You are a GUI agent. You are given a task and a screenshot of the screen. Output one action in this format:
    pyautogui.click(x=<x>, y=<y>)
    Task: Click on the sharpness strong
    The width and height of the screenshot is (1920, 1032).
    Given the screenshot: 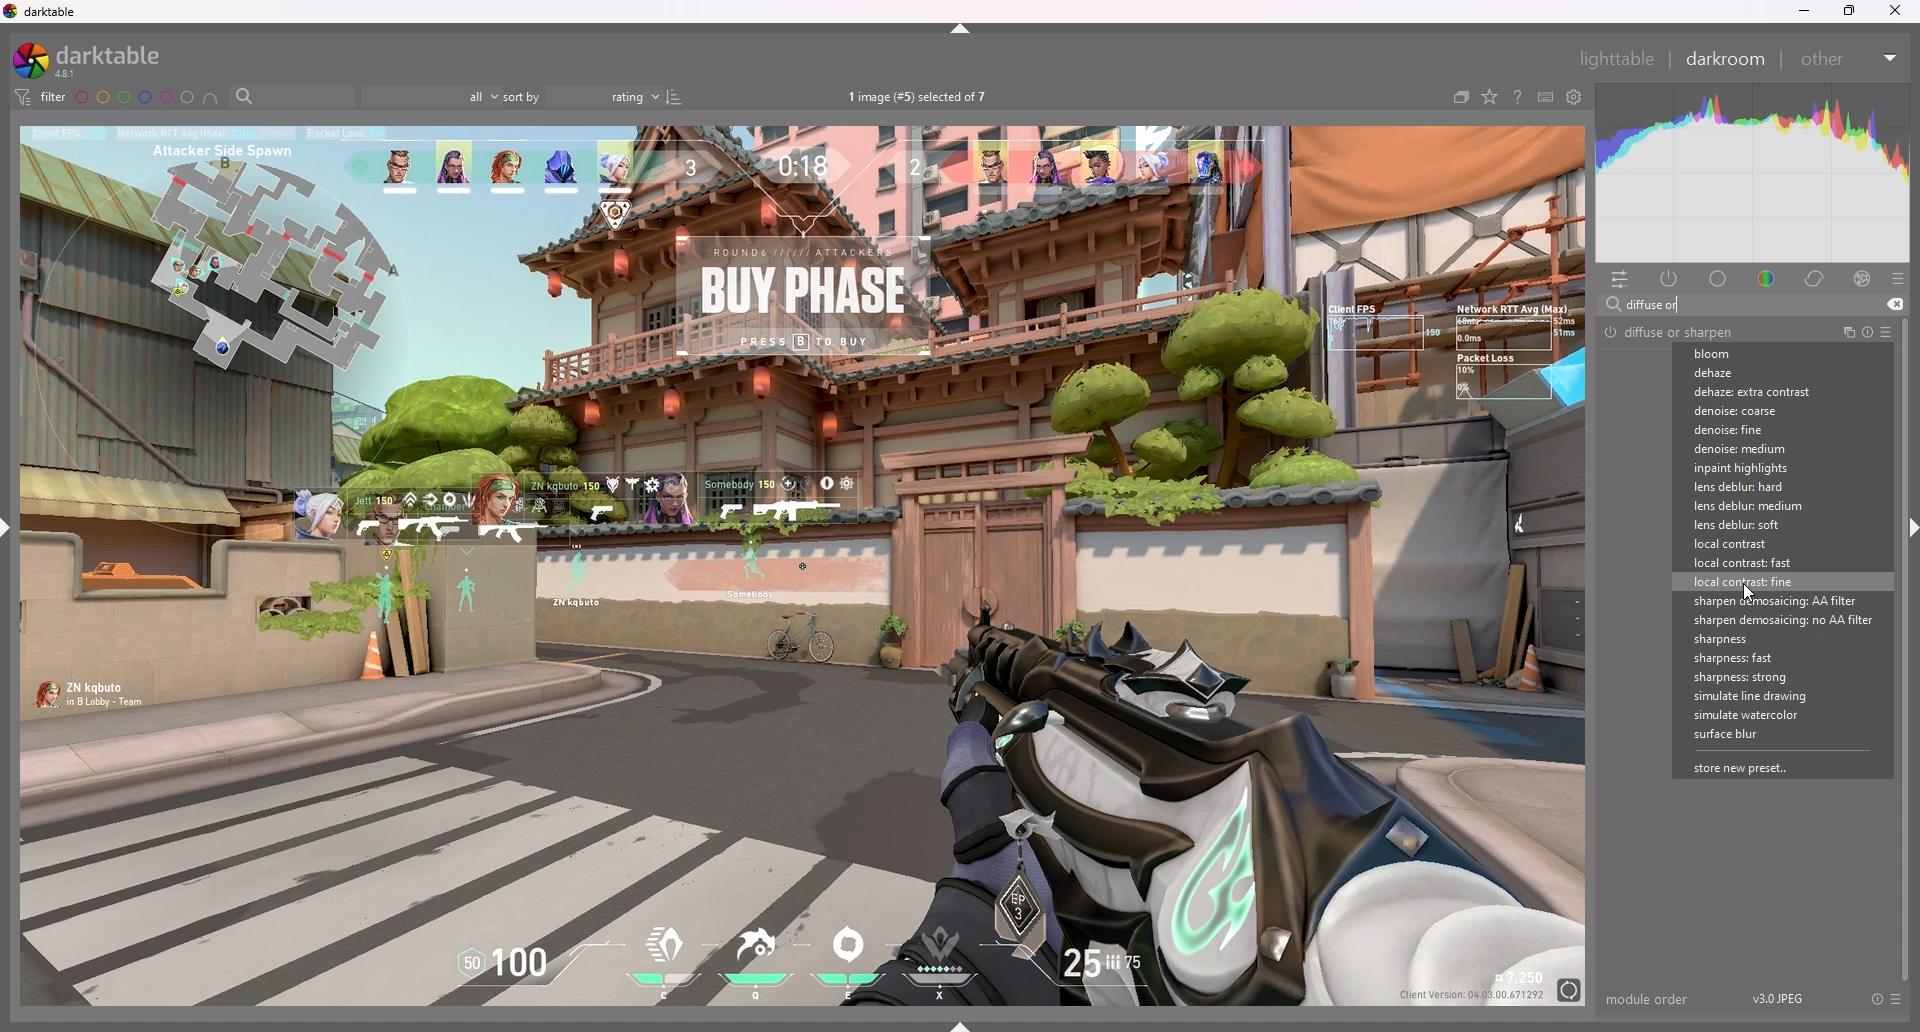 What is the action you would take?
    pyautogui.click(x=1755, y=678)
    